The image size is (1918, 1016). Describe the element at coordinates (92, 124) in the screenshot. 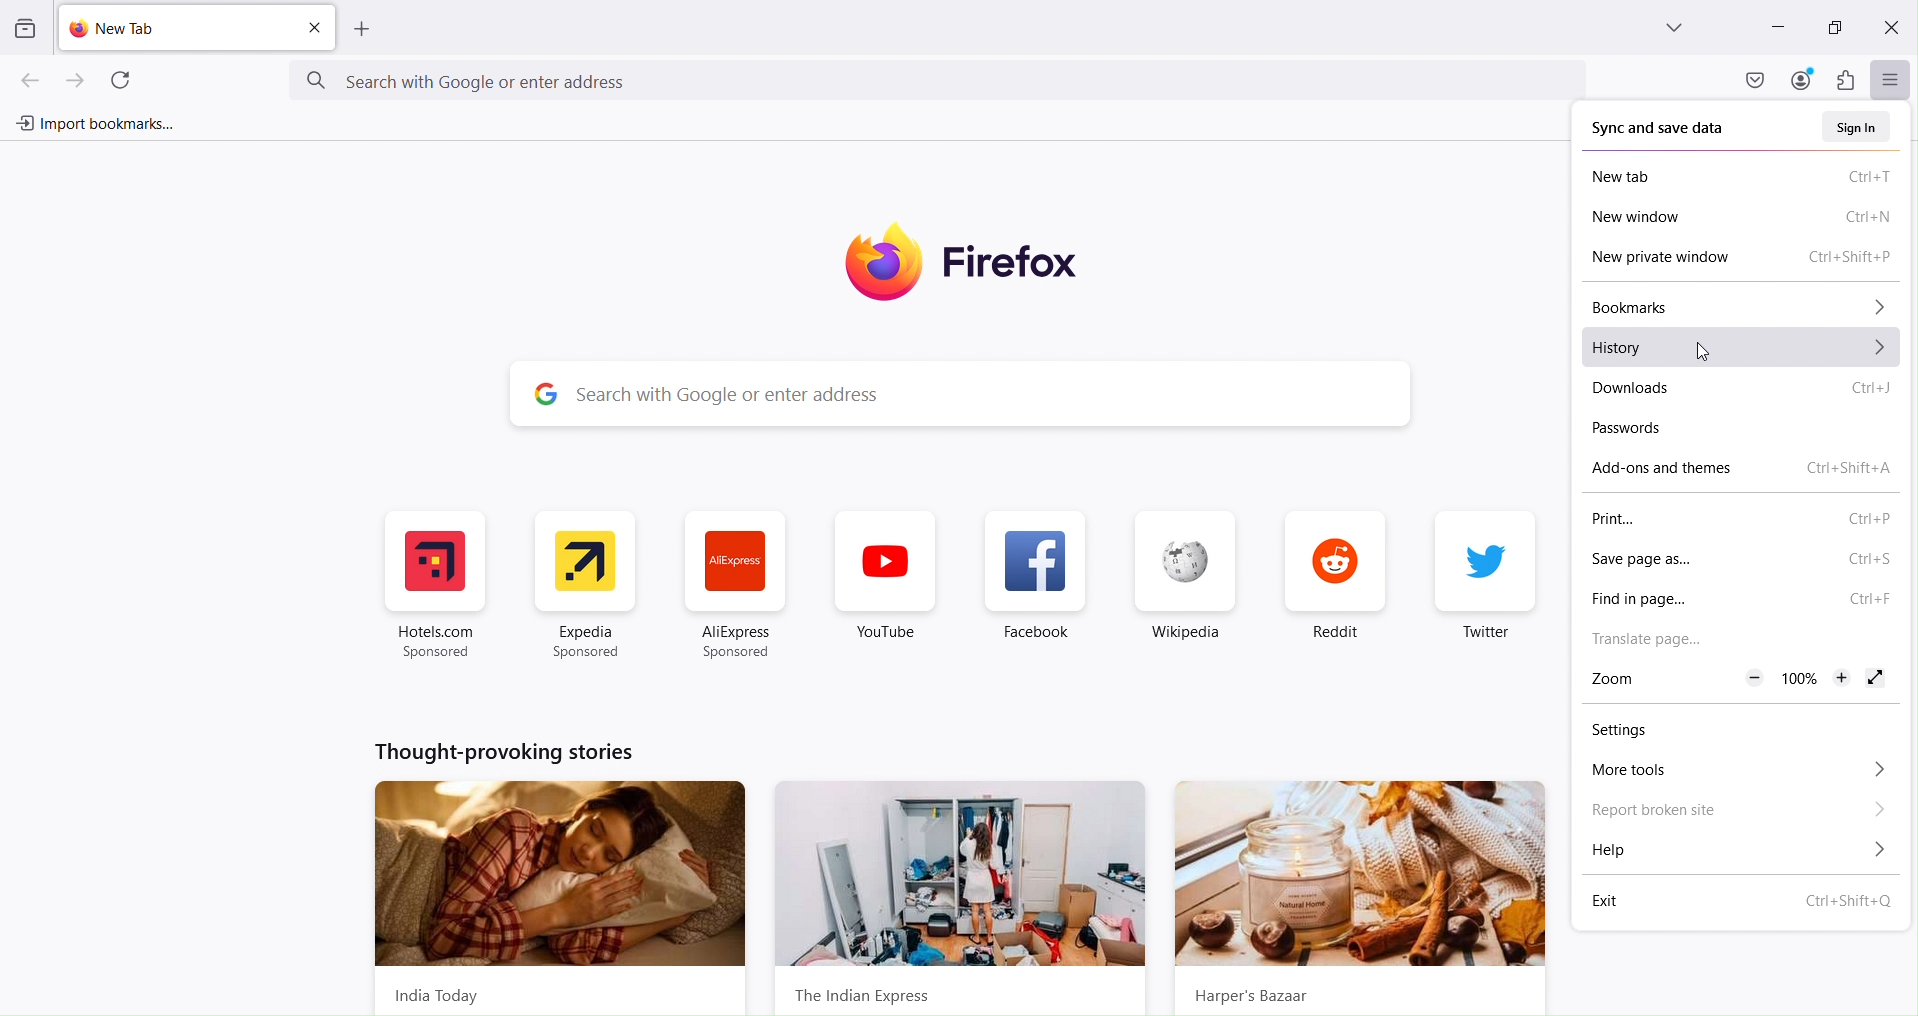

I see `Import bookmarks` at that location.